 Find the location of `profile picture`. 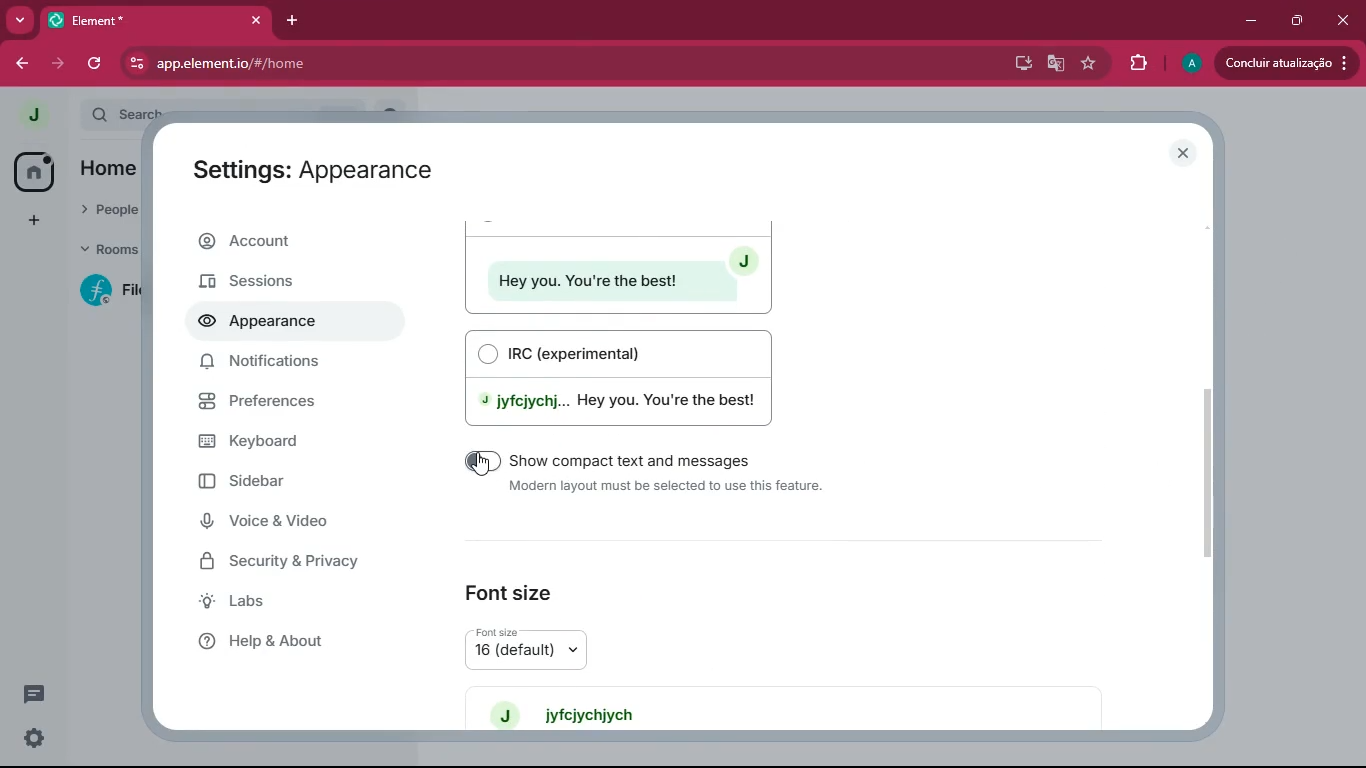

profile picture is located at coordinates (28, 115).